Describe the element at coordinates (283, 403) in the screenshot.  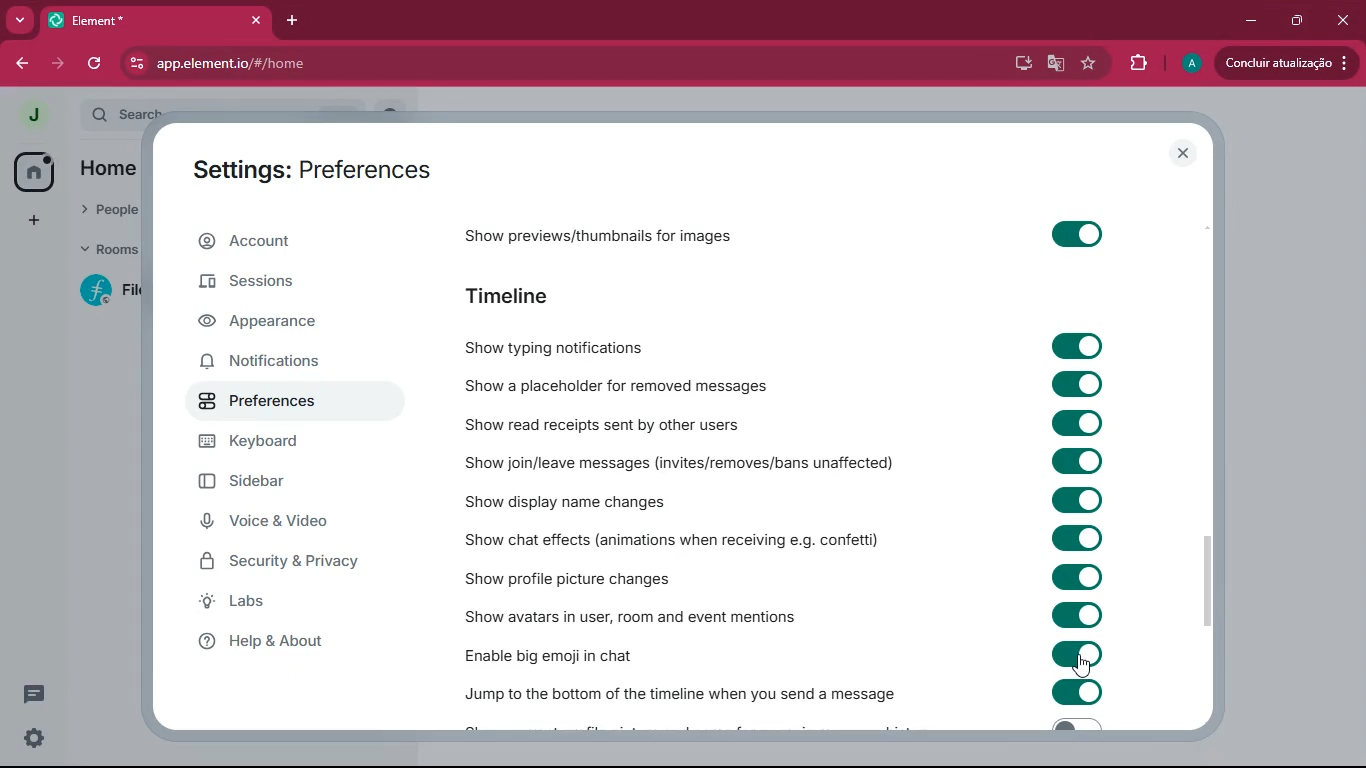
I see `preferences` at that location.